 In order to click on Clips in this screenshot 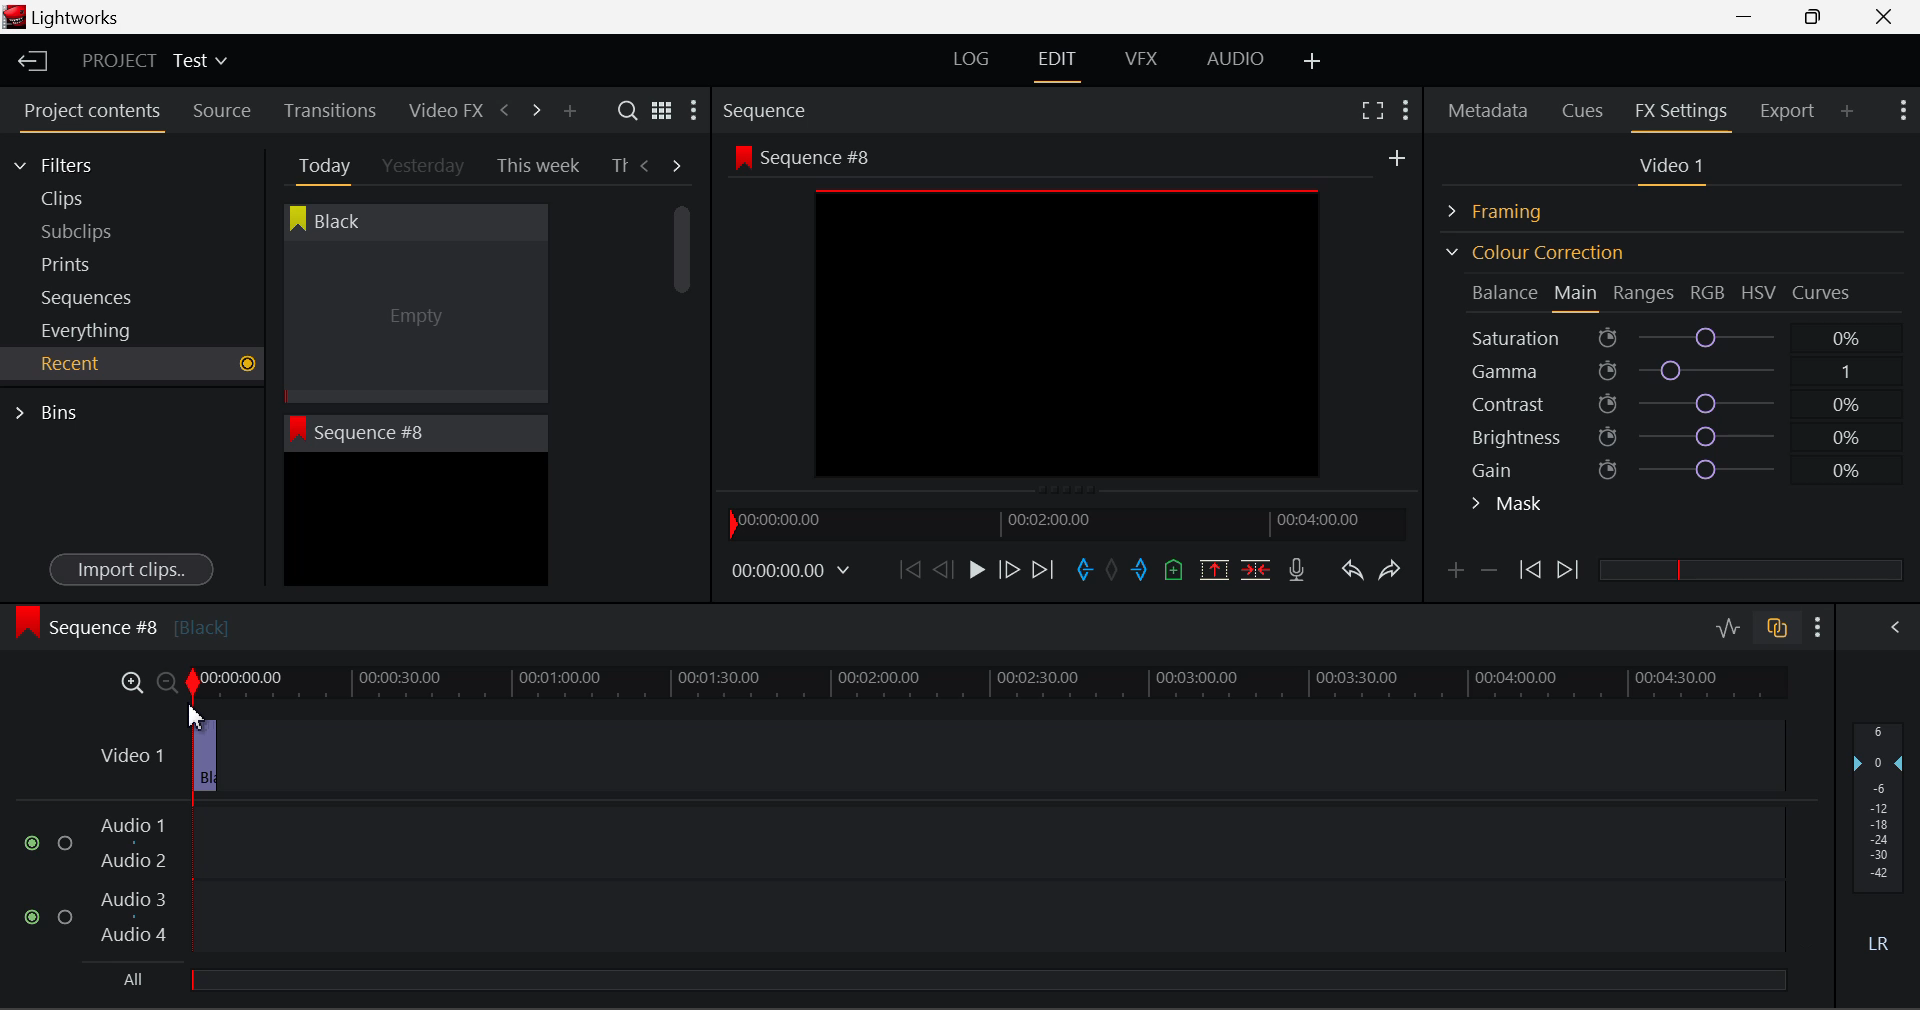, I will do `click(98, 198)`.